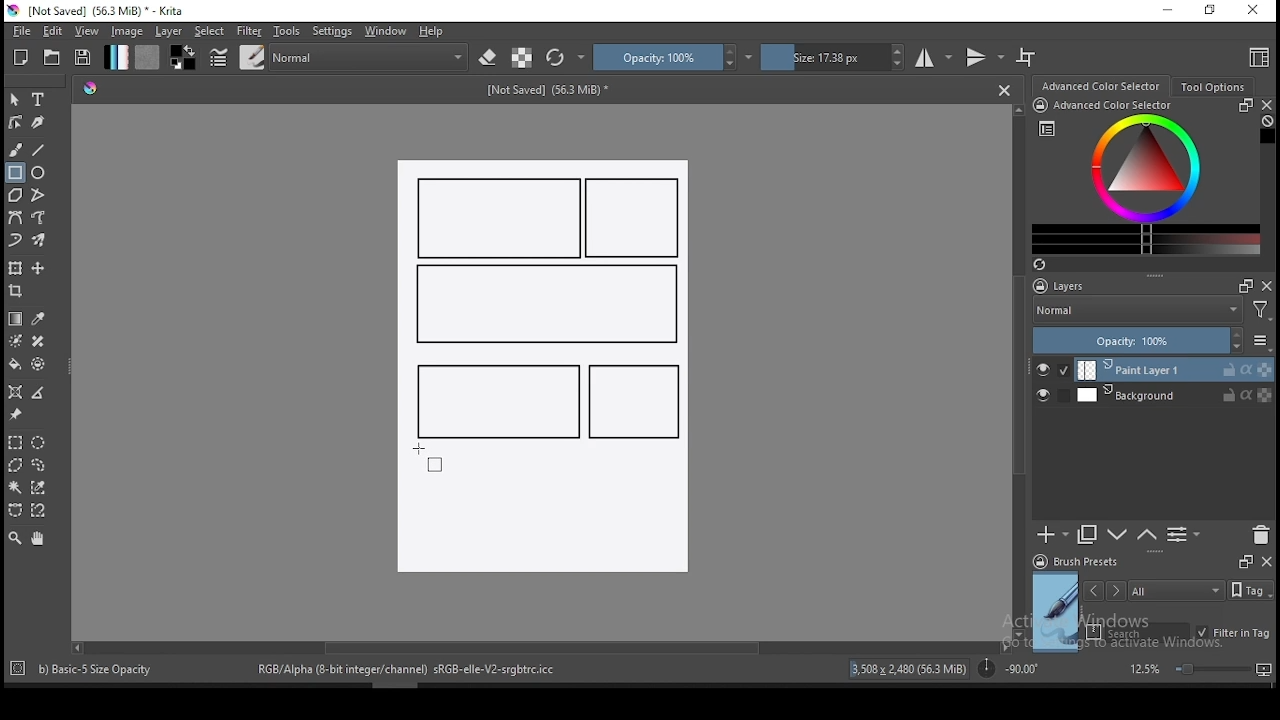 Image resolution: width=1280 pixels, height=720 pixels. Describe the element at coordinates (1065, 287) in the screenshot. I see `layers` at that location.